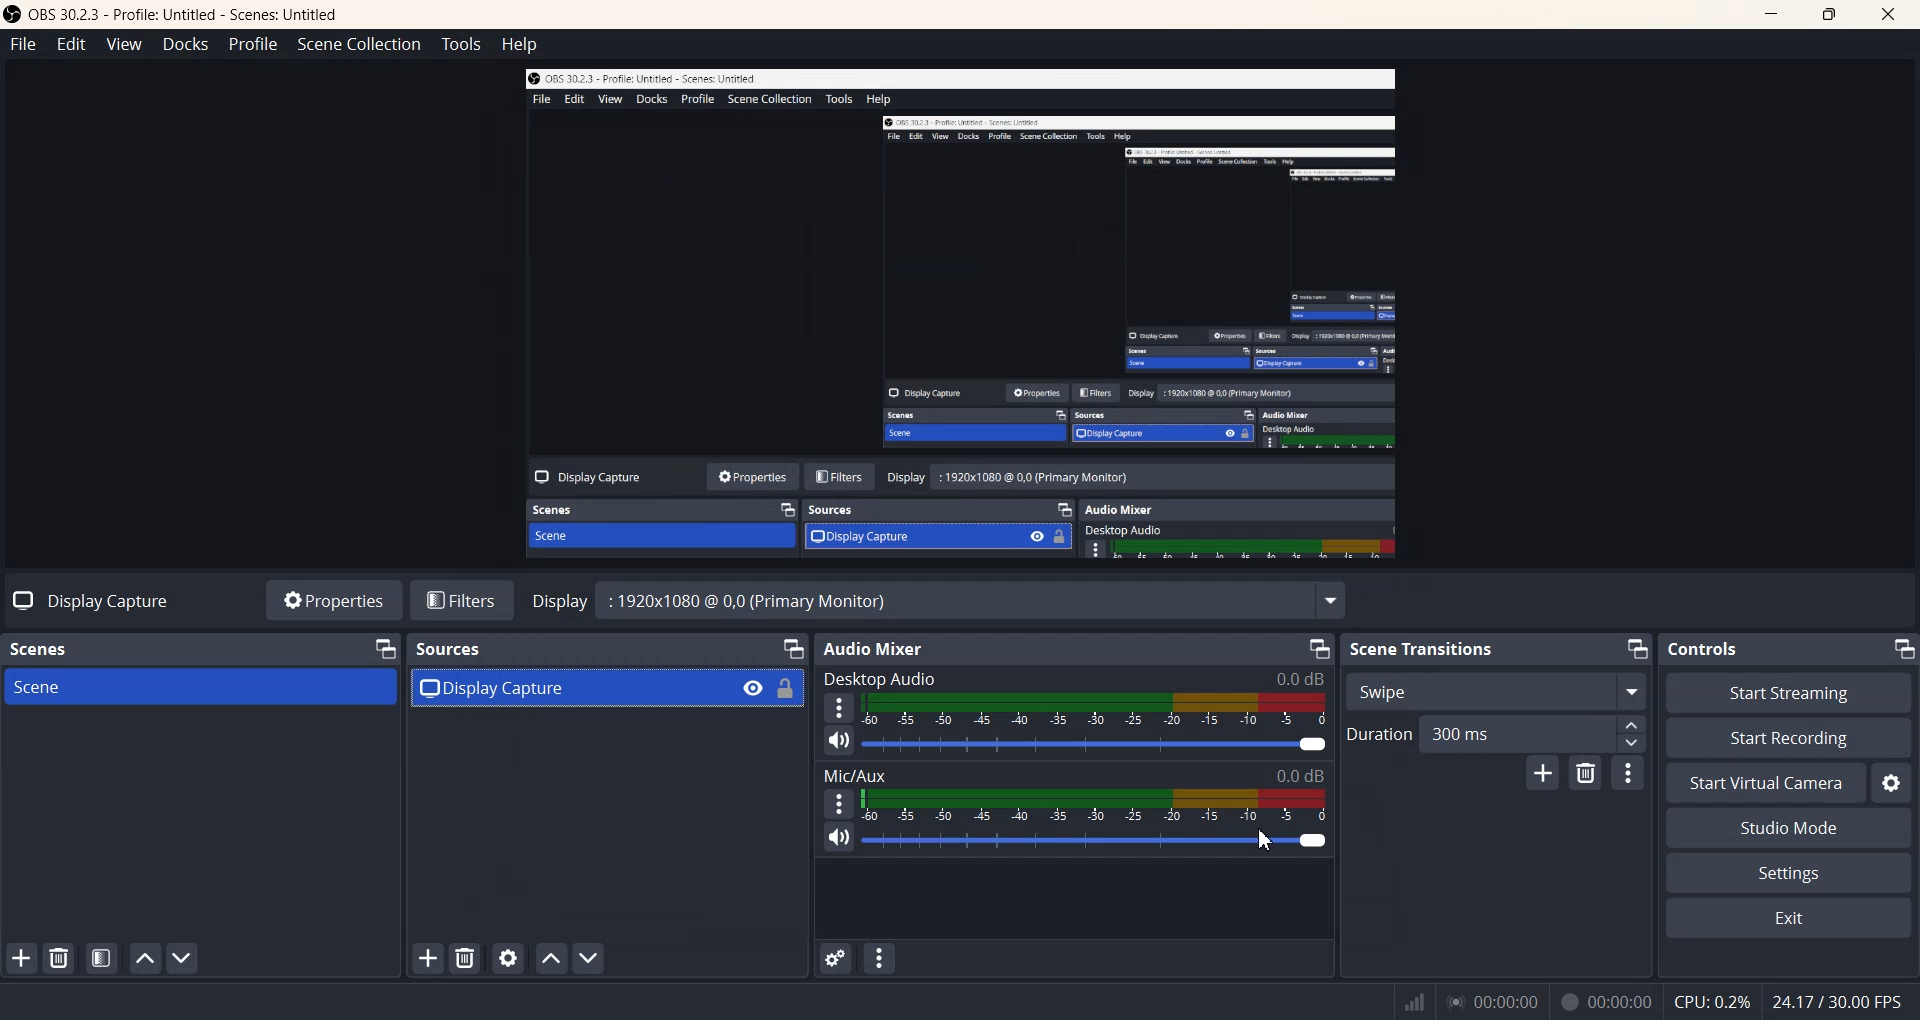  Describe the element at coordinates (836, 803) in the screenshot. I see `More` at that location.